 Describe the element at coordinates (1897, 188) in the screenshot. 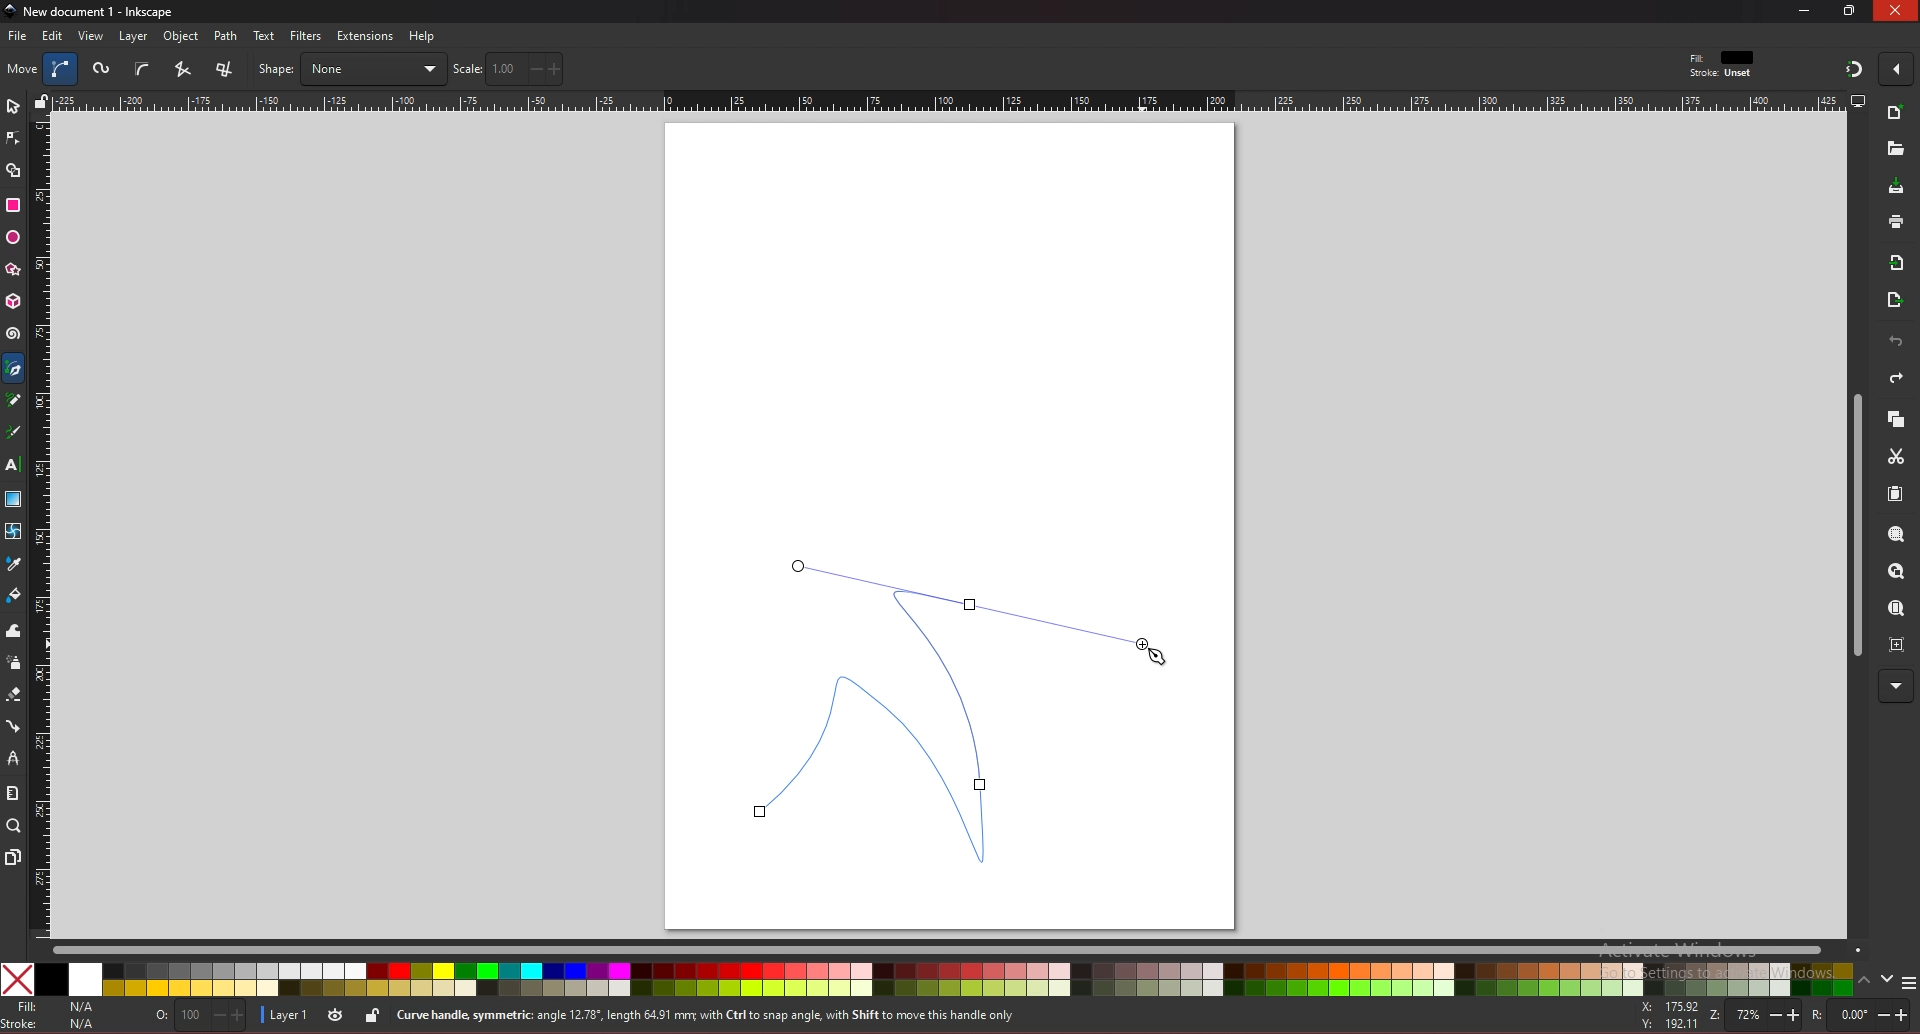

I see `save` at that location.